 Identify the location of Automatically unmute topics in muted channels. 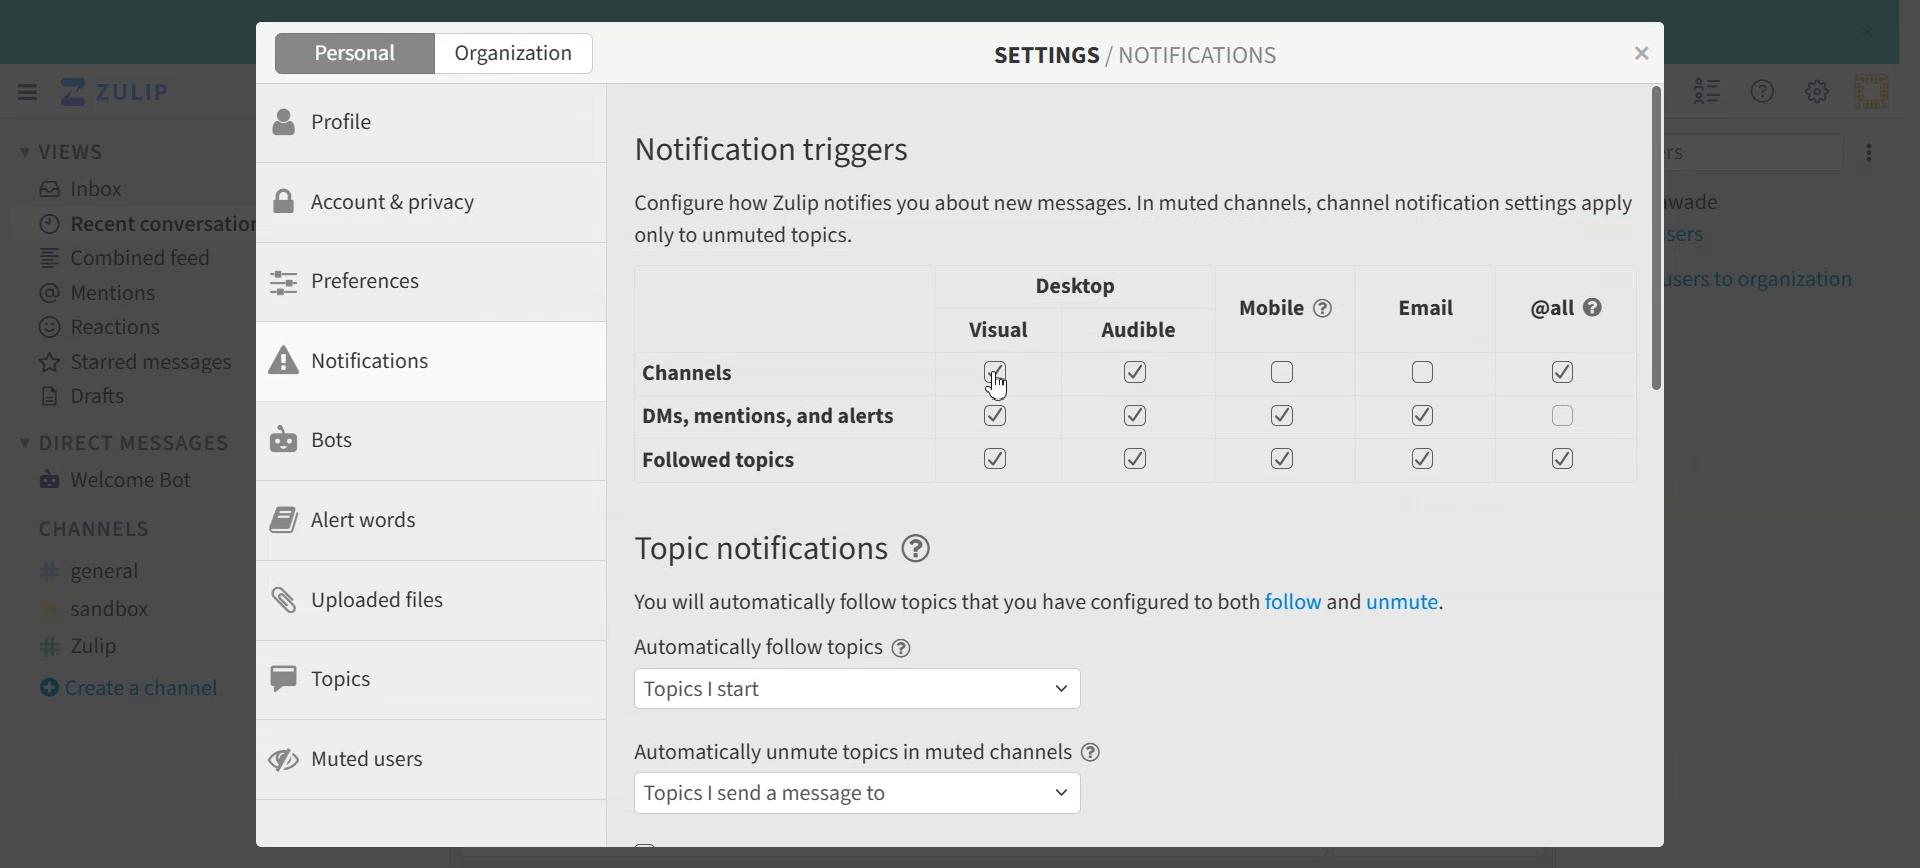
(852, 750).